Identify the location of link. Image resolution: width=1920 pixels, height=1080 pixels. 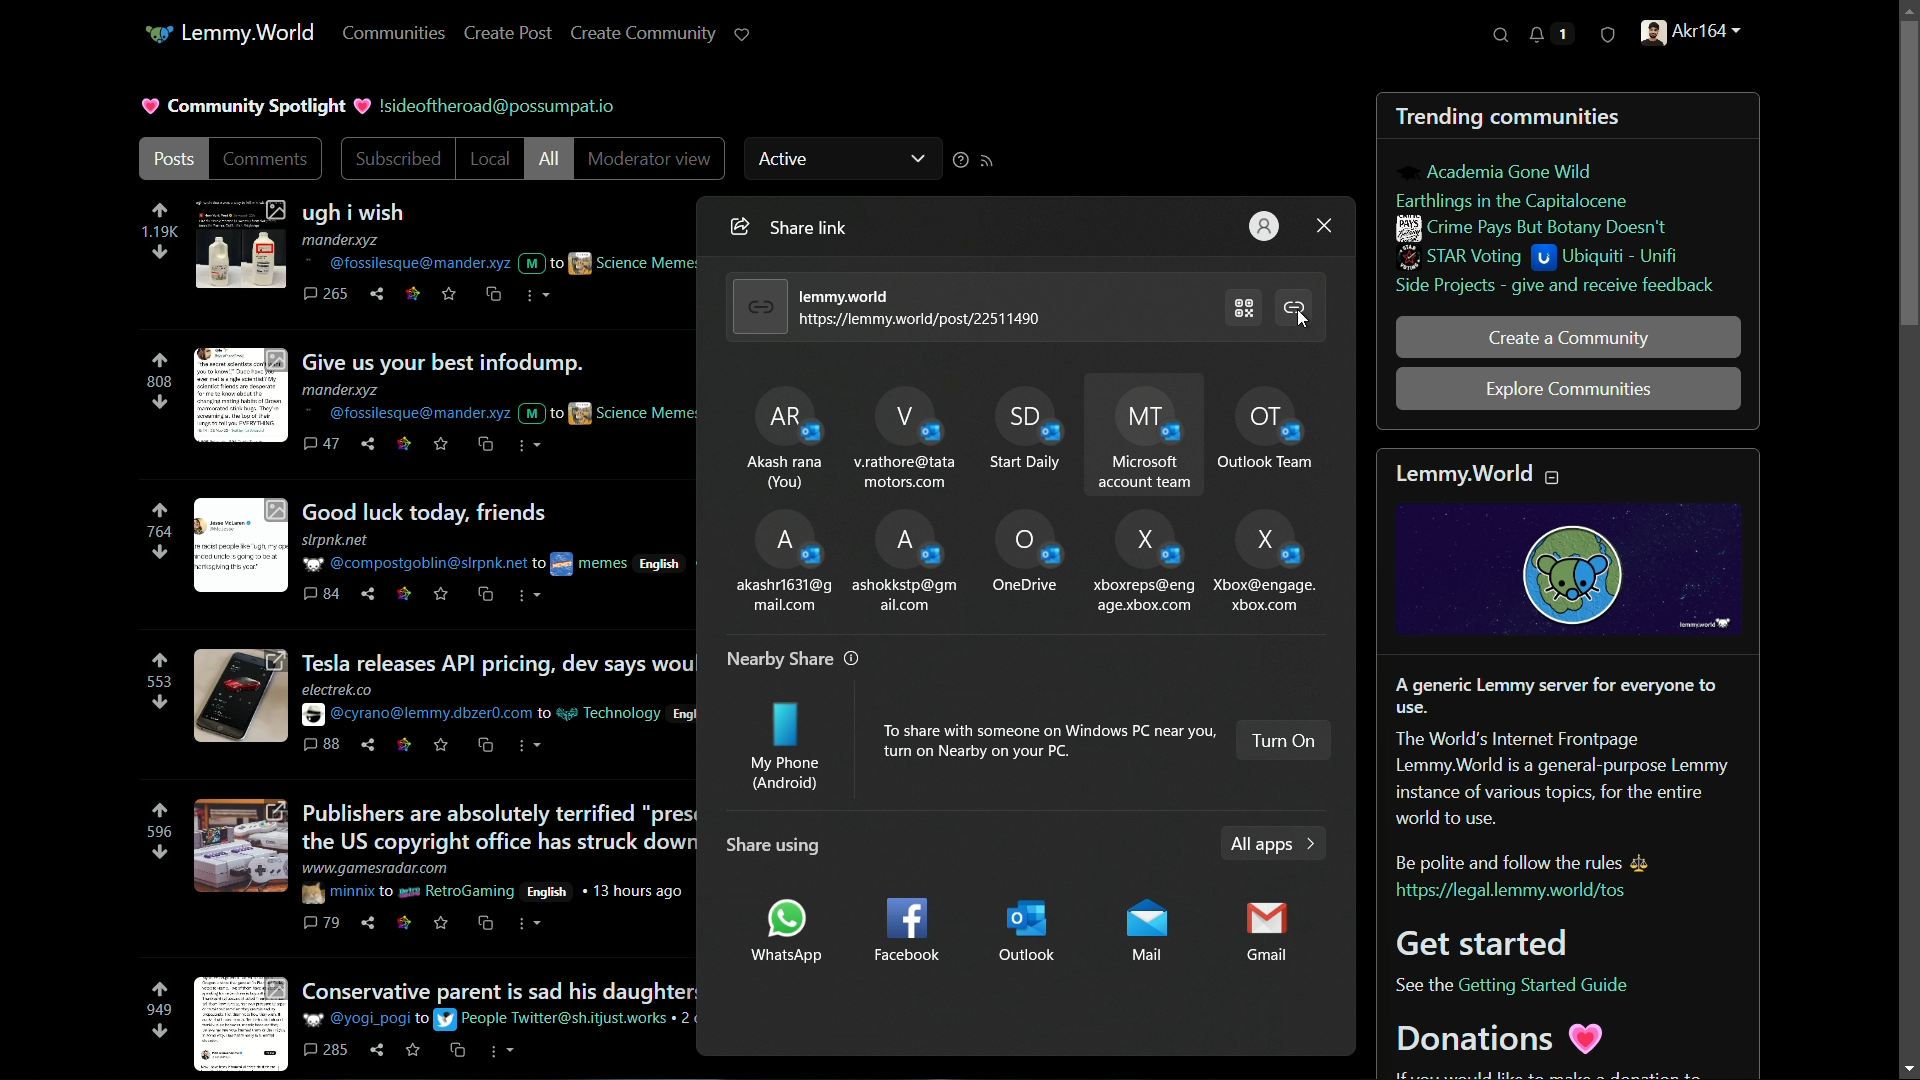
(405, 444).